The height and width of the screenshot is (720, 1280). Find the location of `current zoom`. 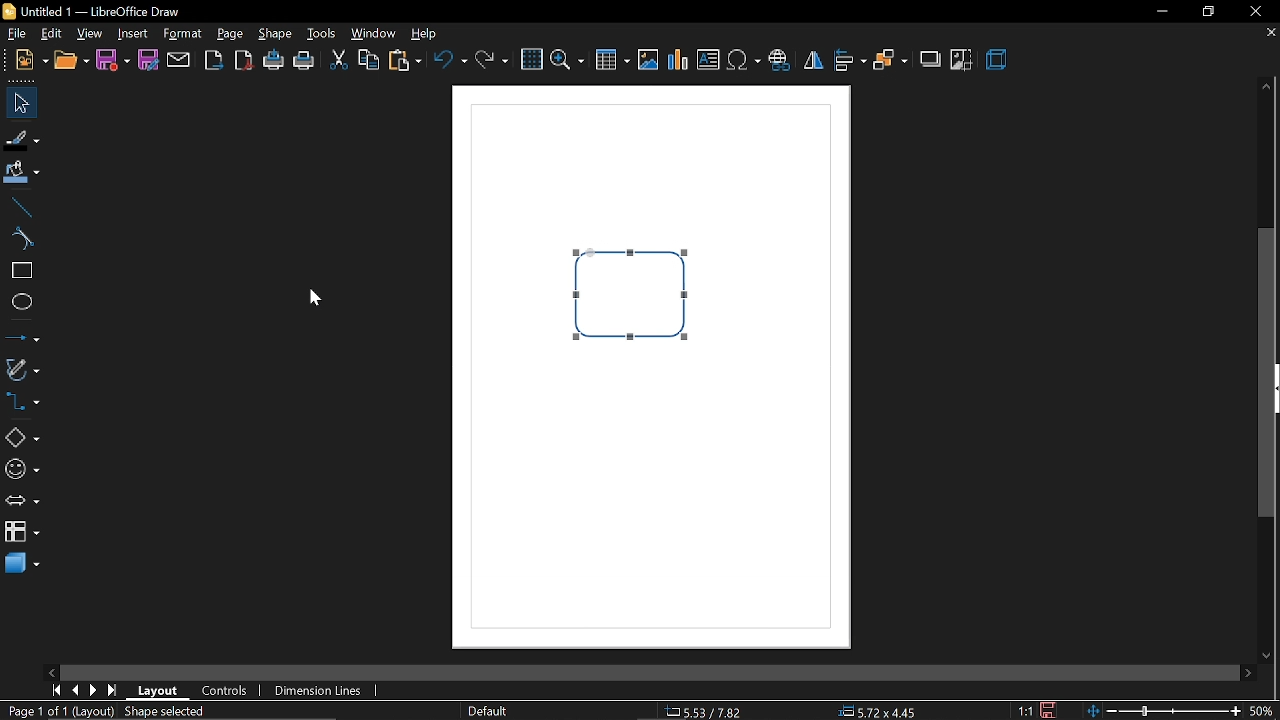

current zoom is located at coordinates (1262, 712).